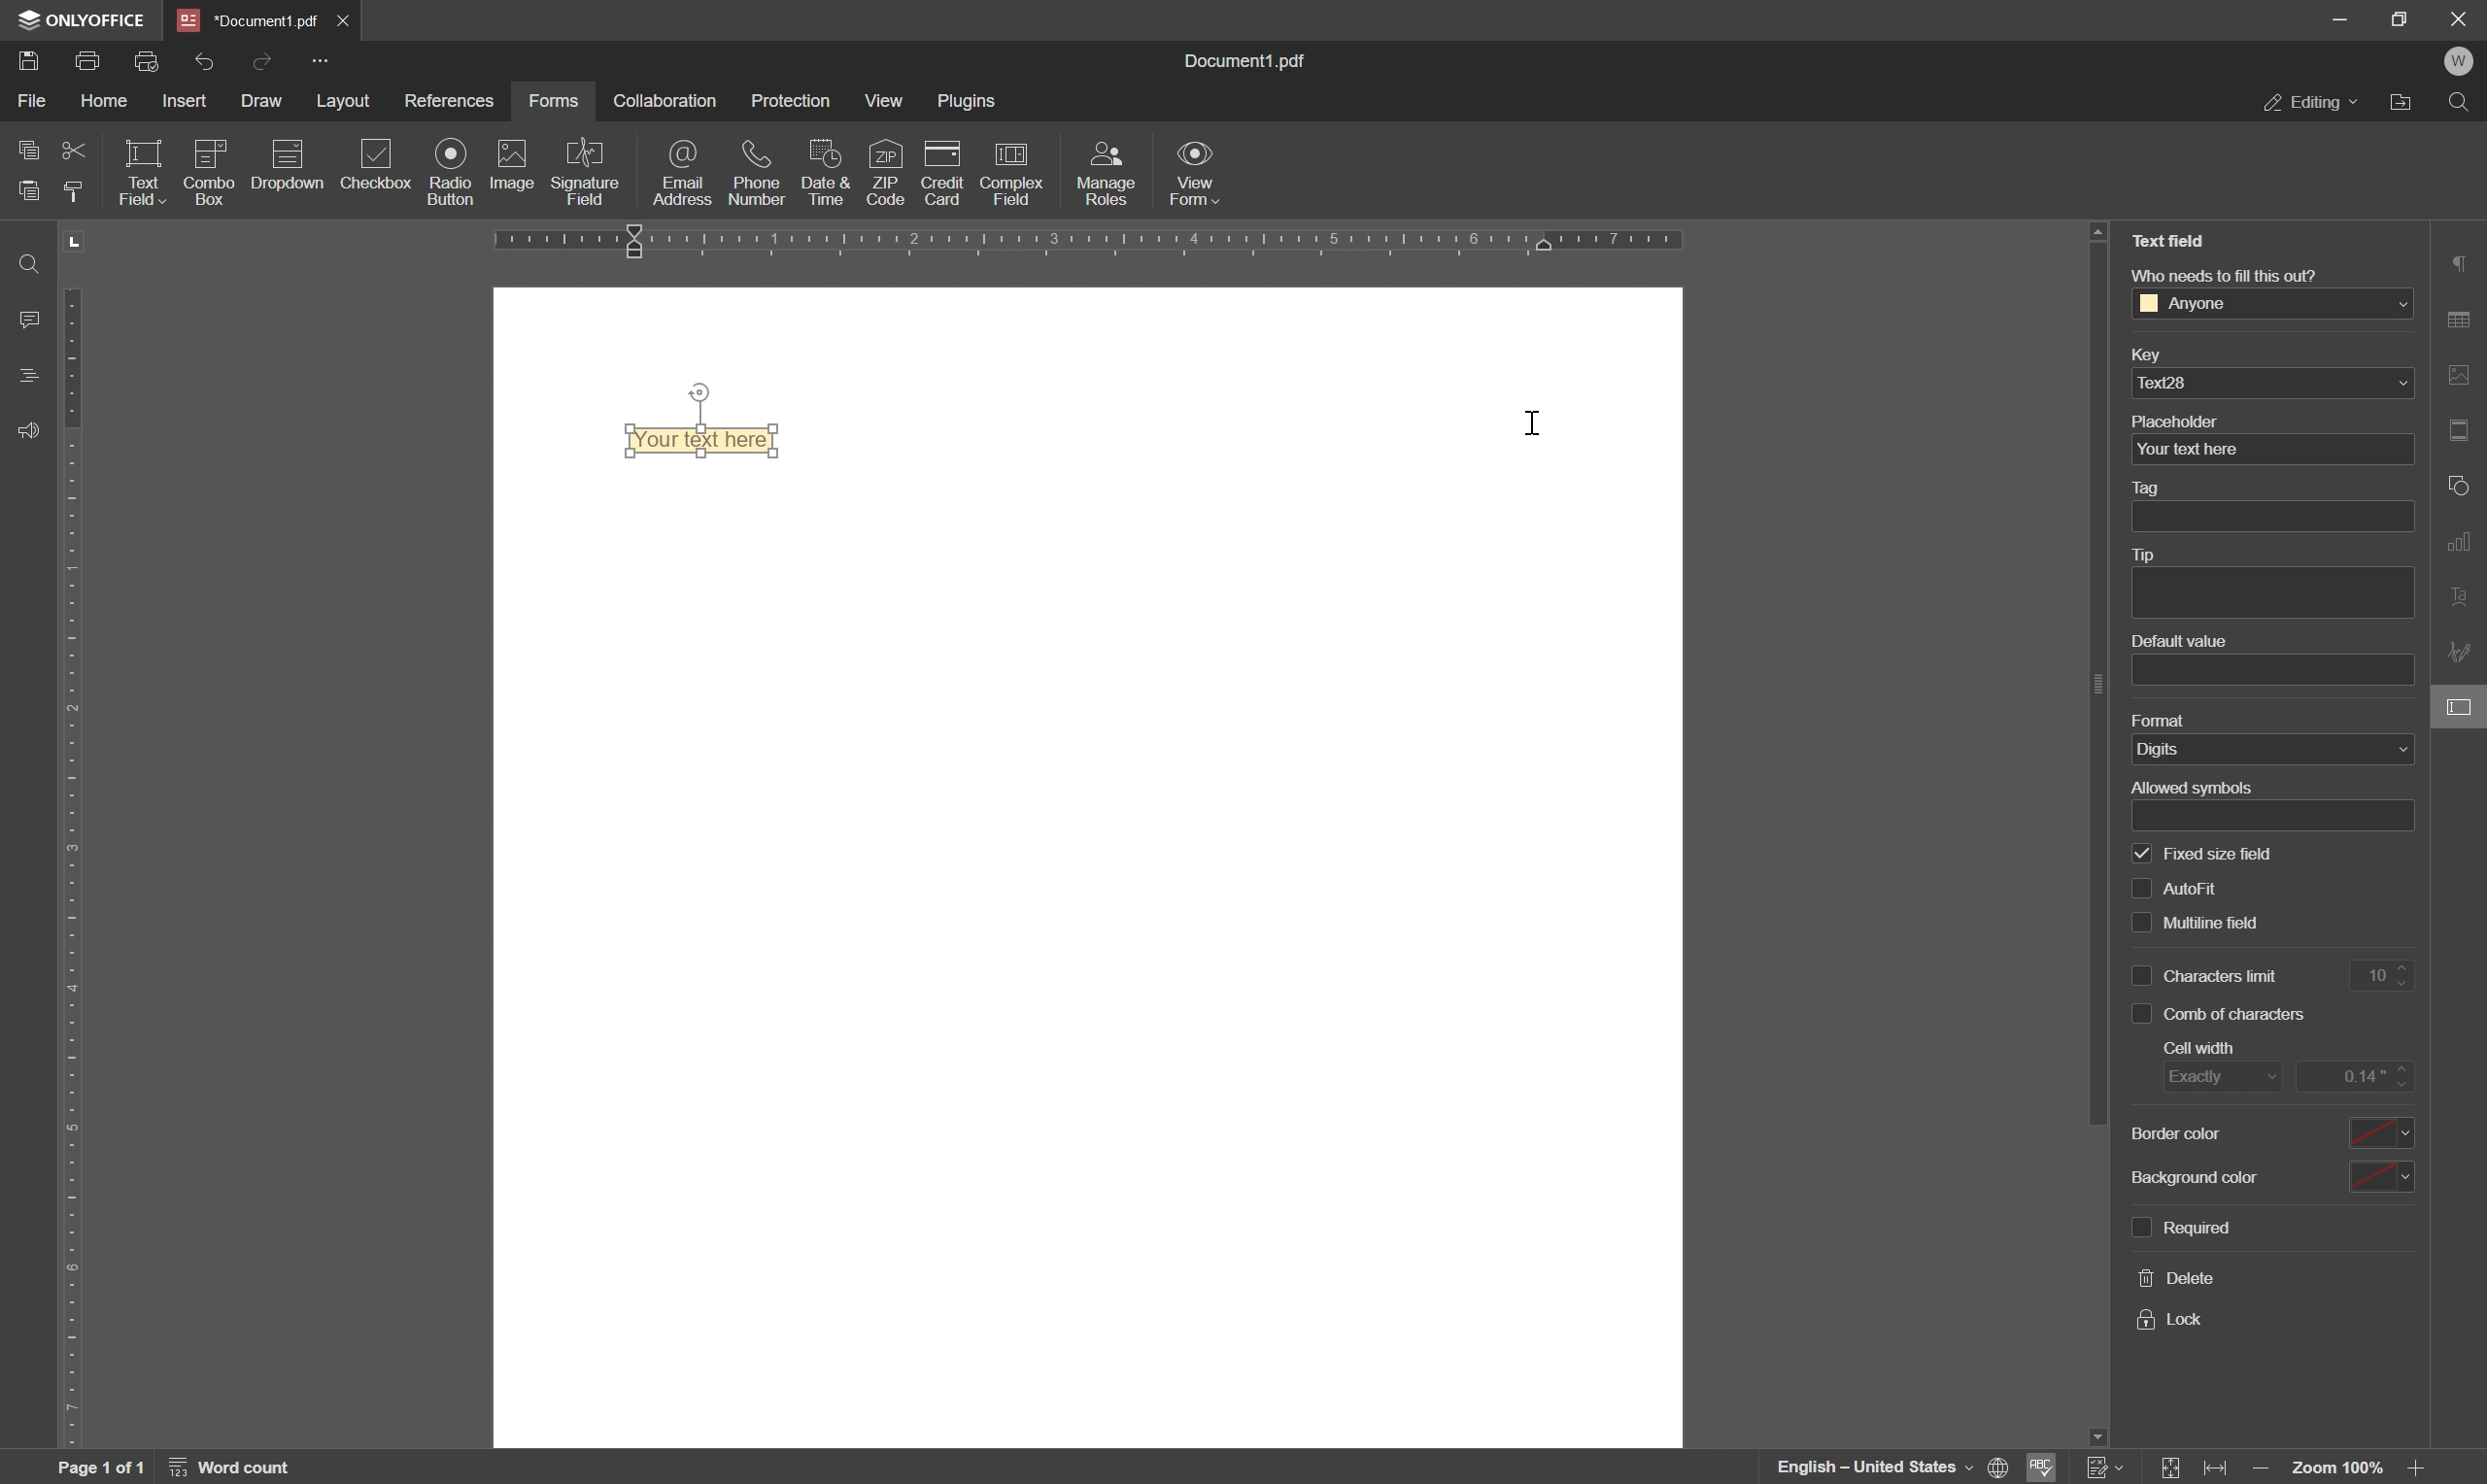 The image size is (2487, 1484). I want to click on table settings, so click(2462, 319).